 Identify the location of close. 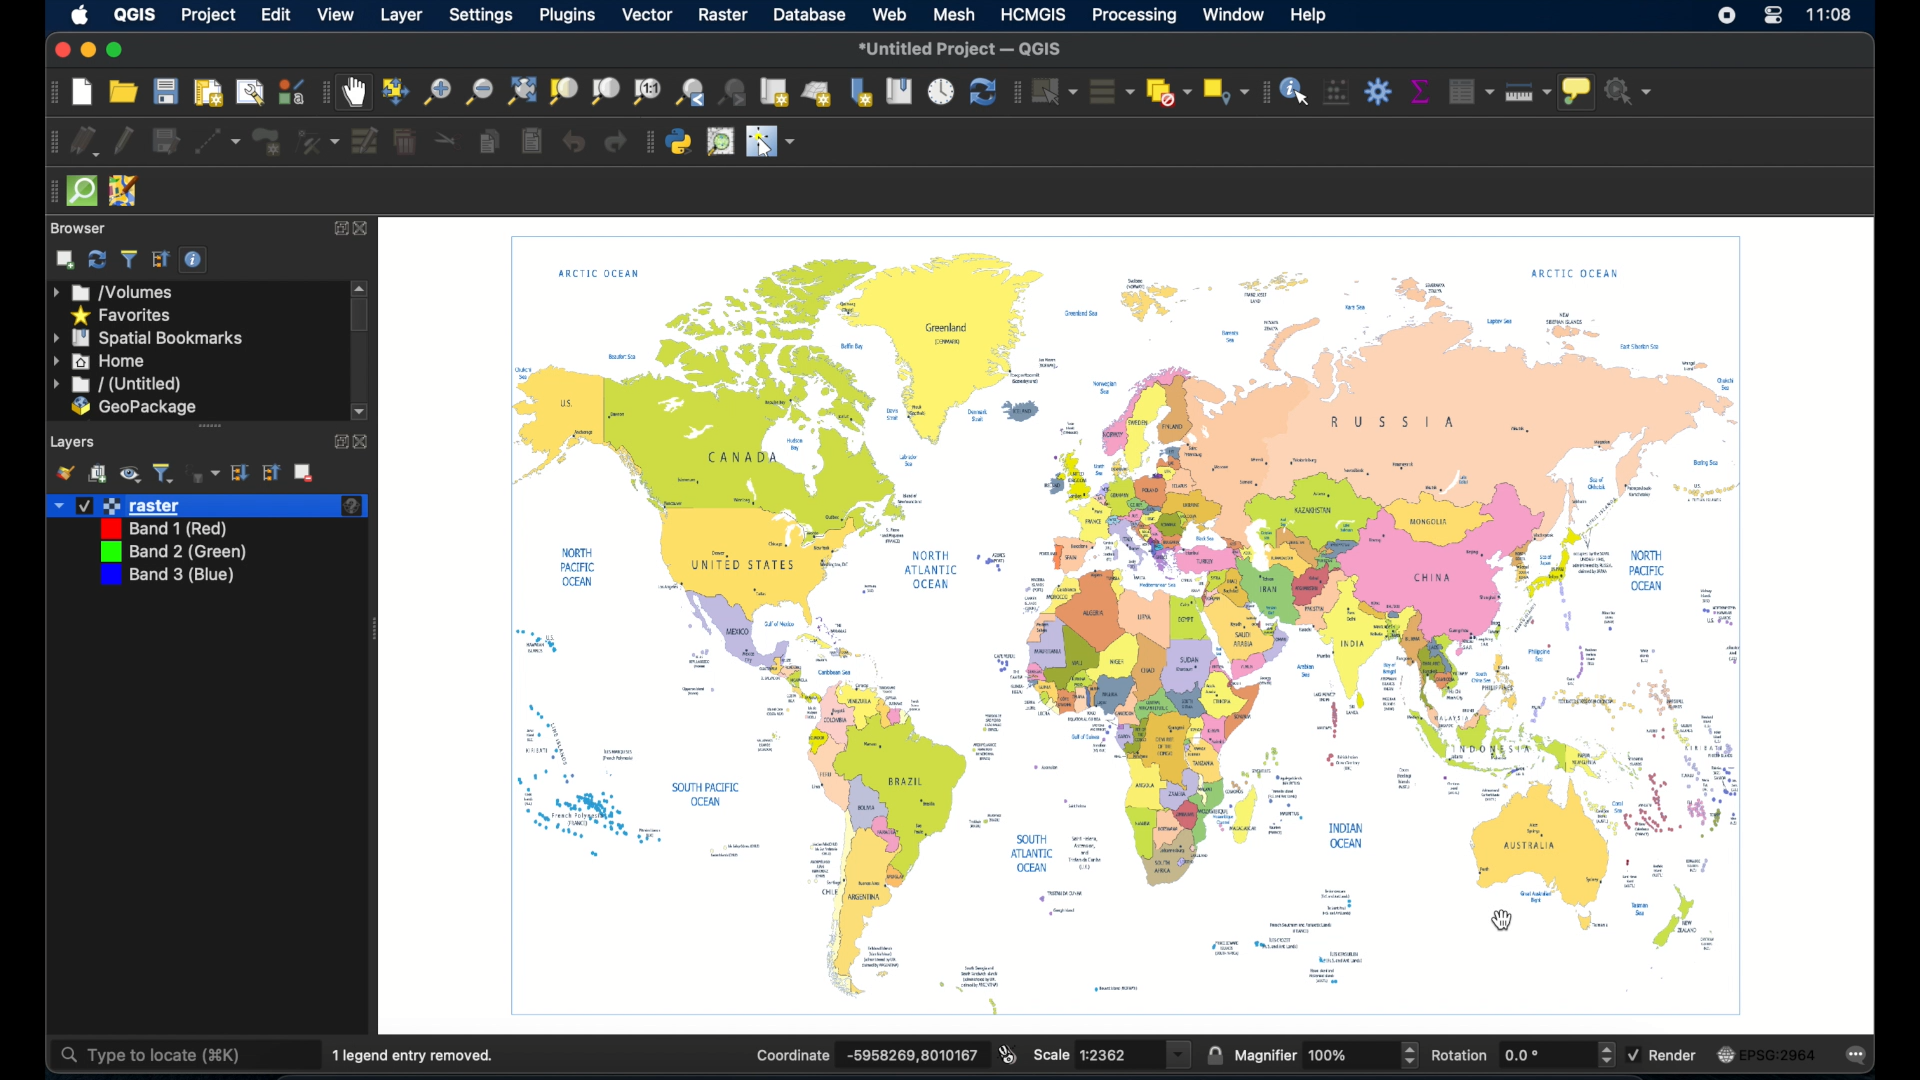
(368, 230).